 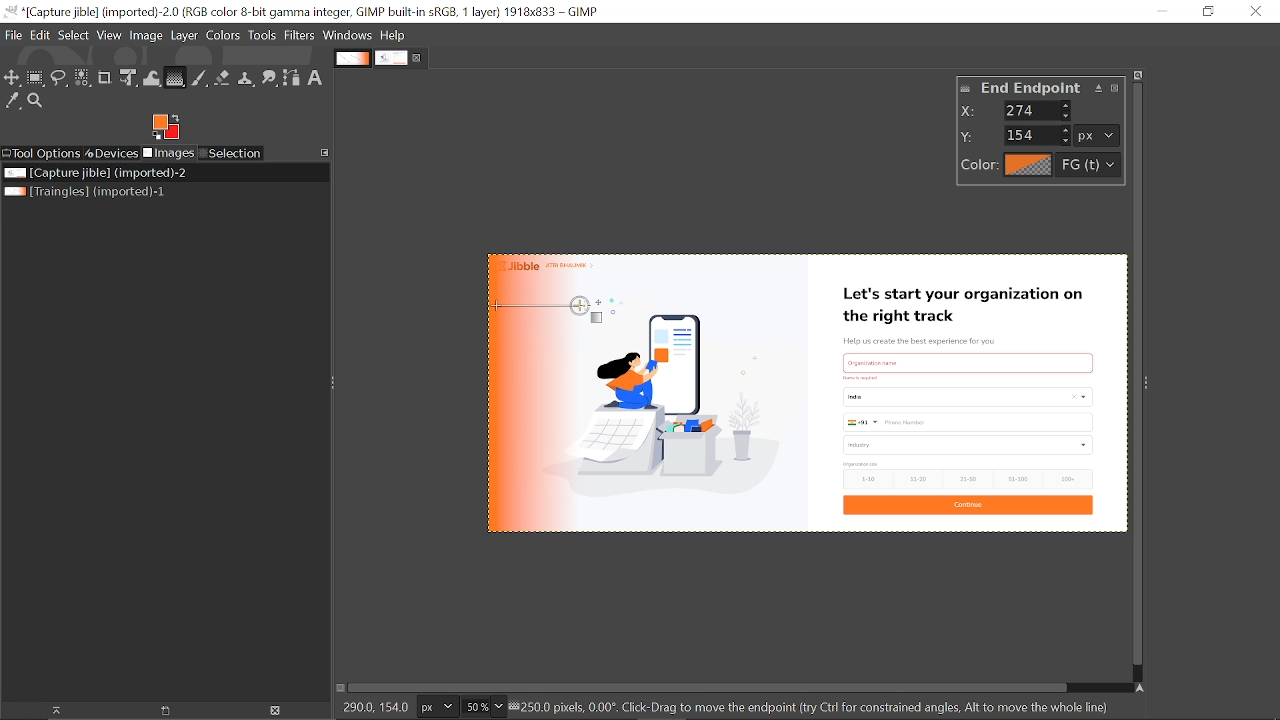 What do you see at coordinates (418, 56) in the screenshot?
I see `Close current tab` at bounding box center [418, 56].